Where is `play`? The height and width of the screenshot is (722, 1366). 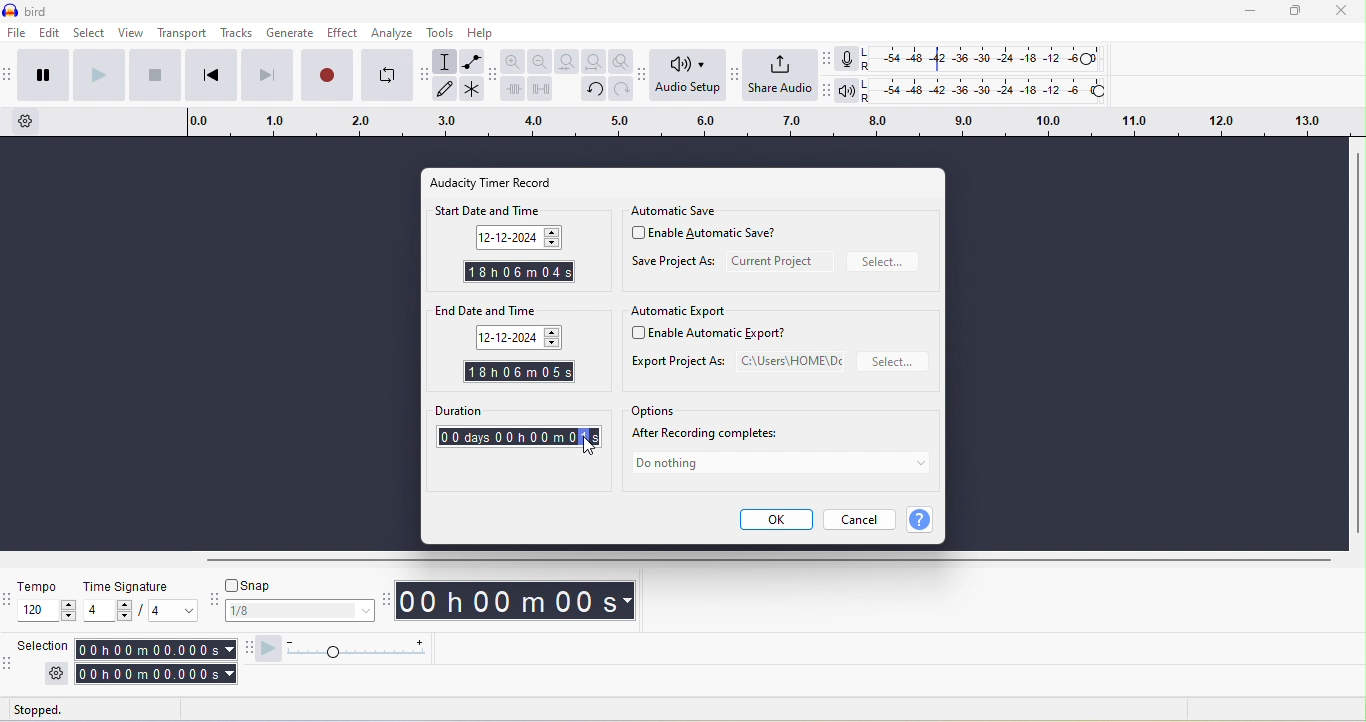 play is located at coordinates (96, 73).